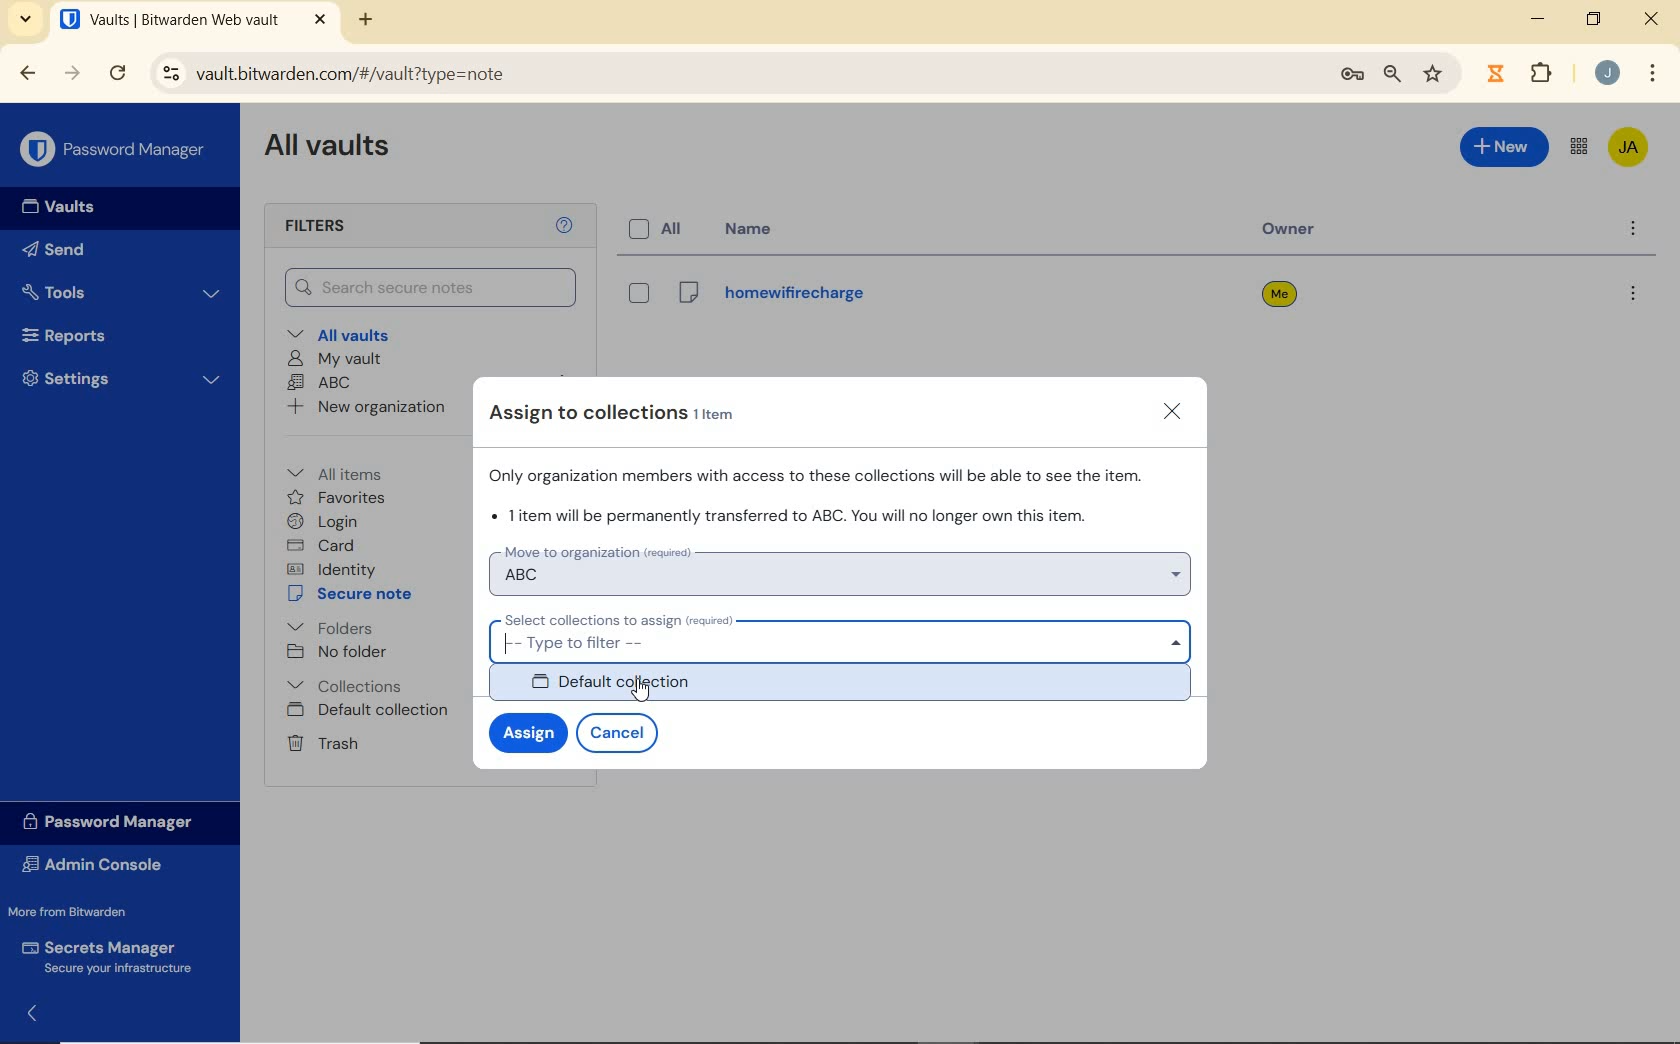  I want to click on Mouse Cursor, so click(648, 701).